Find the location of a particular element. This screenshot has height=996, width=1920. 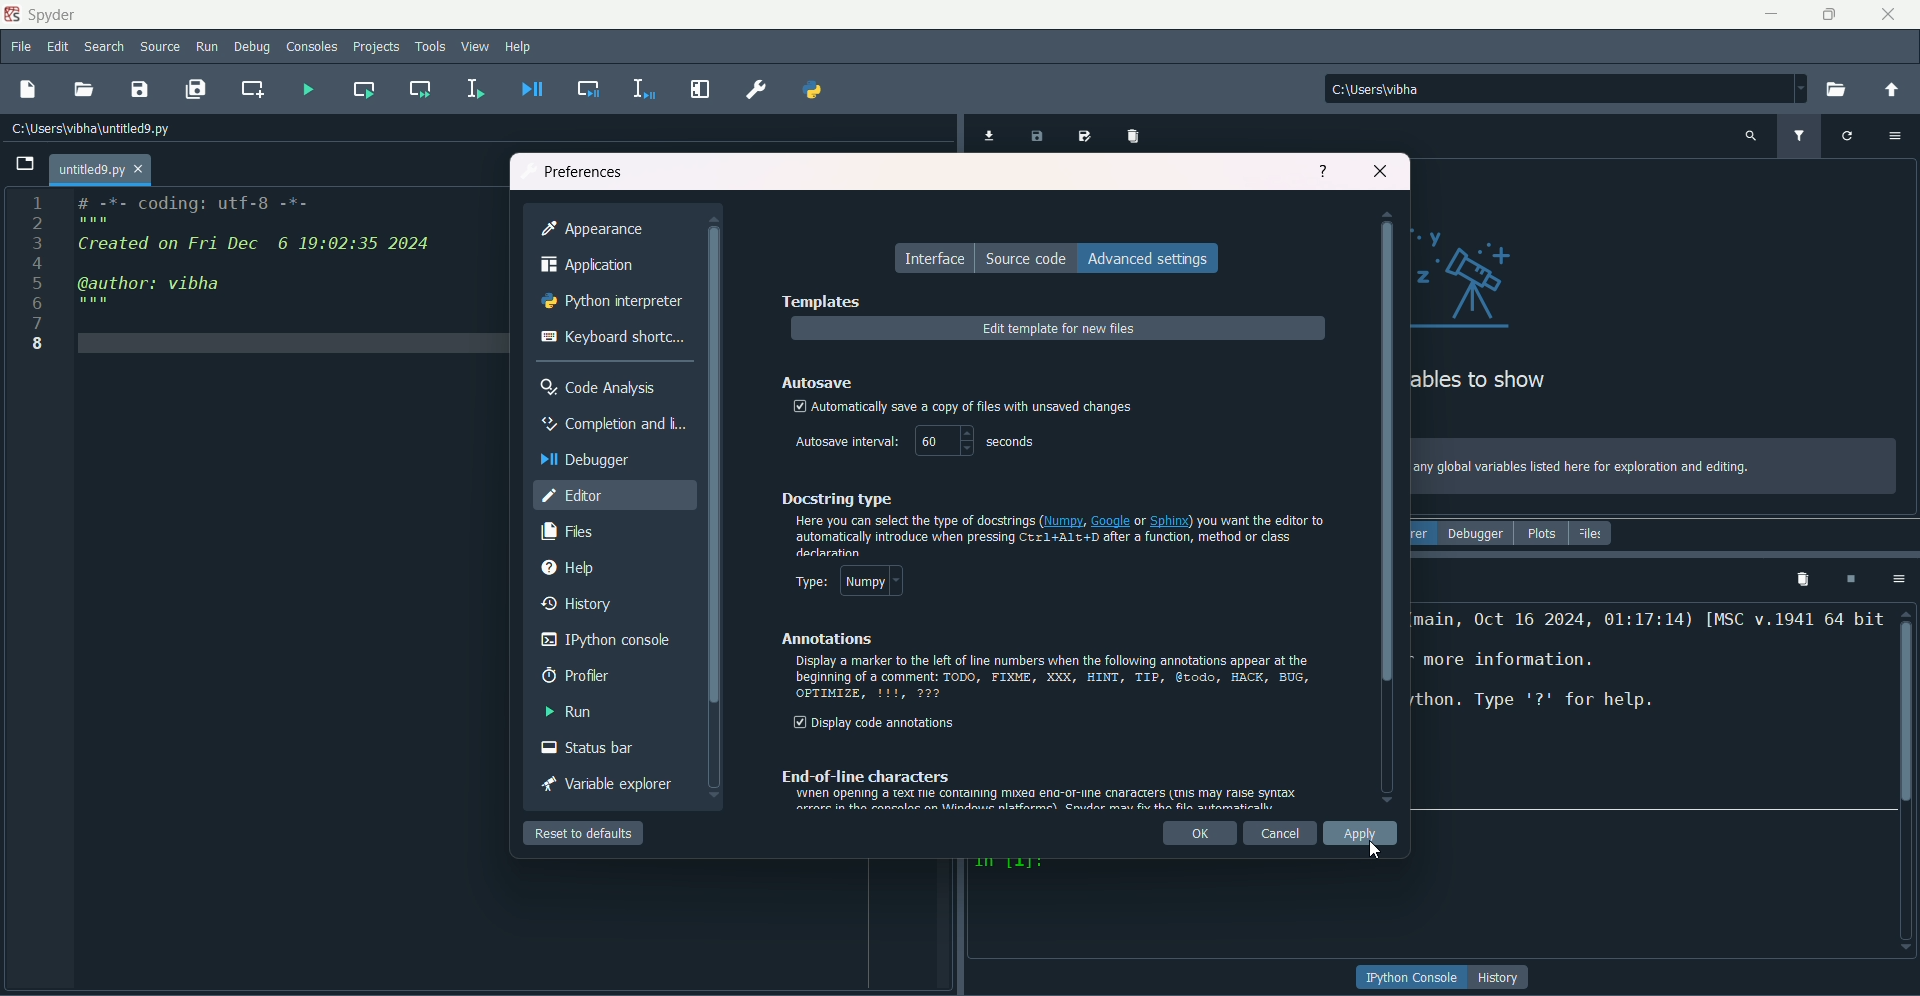

help is located at coordinates (568, 571).